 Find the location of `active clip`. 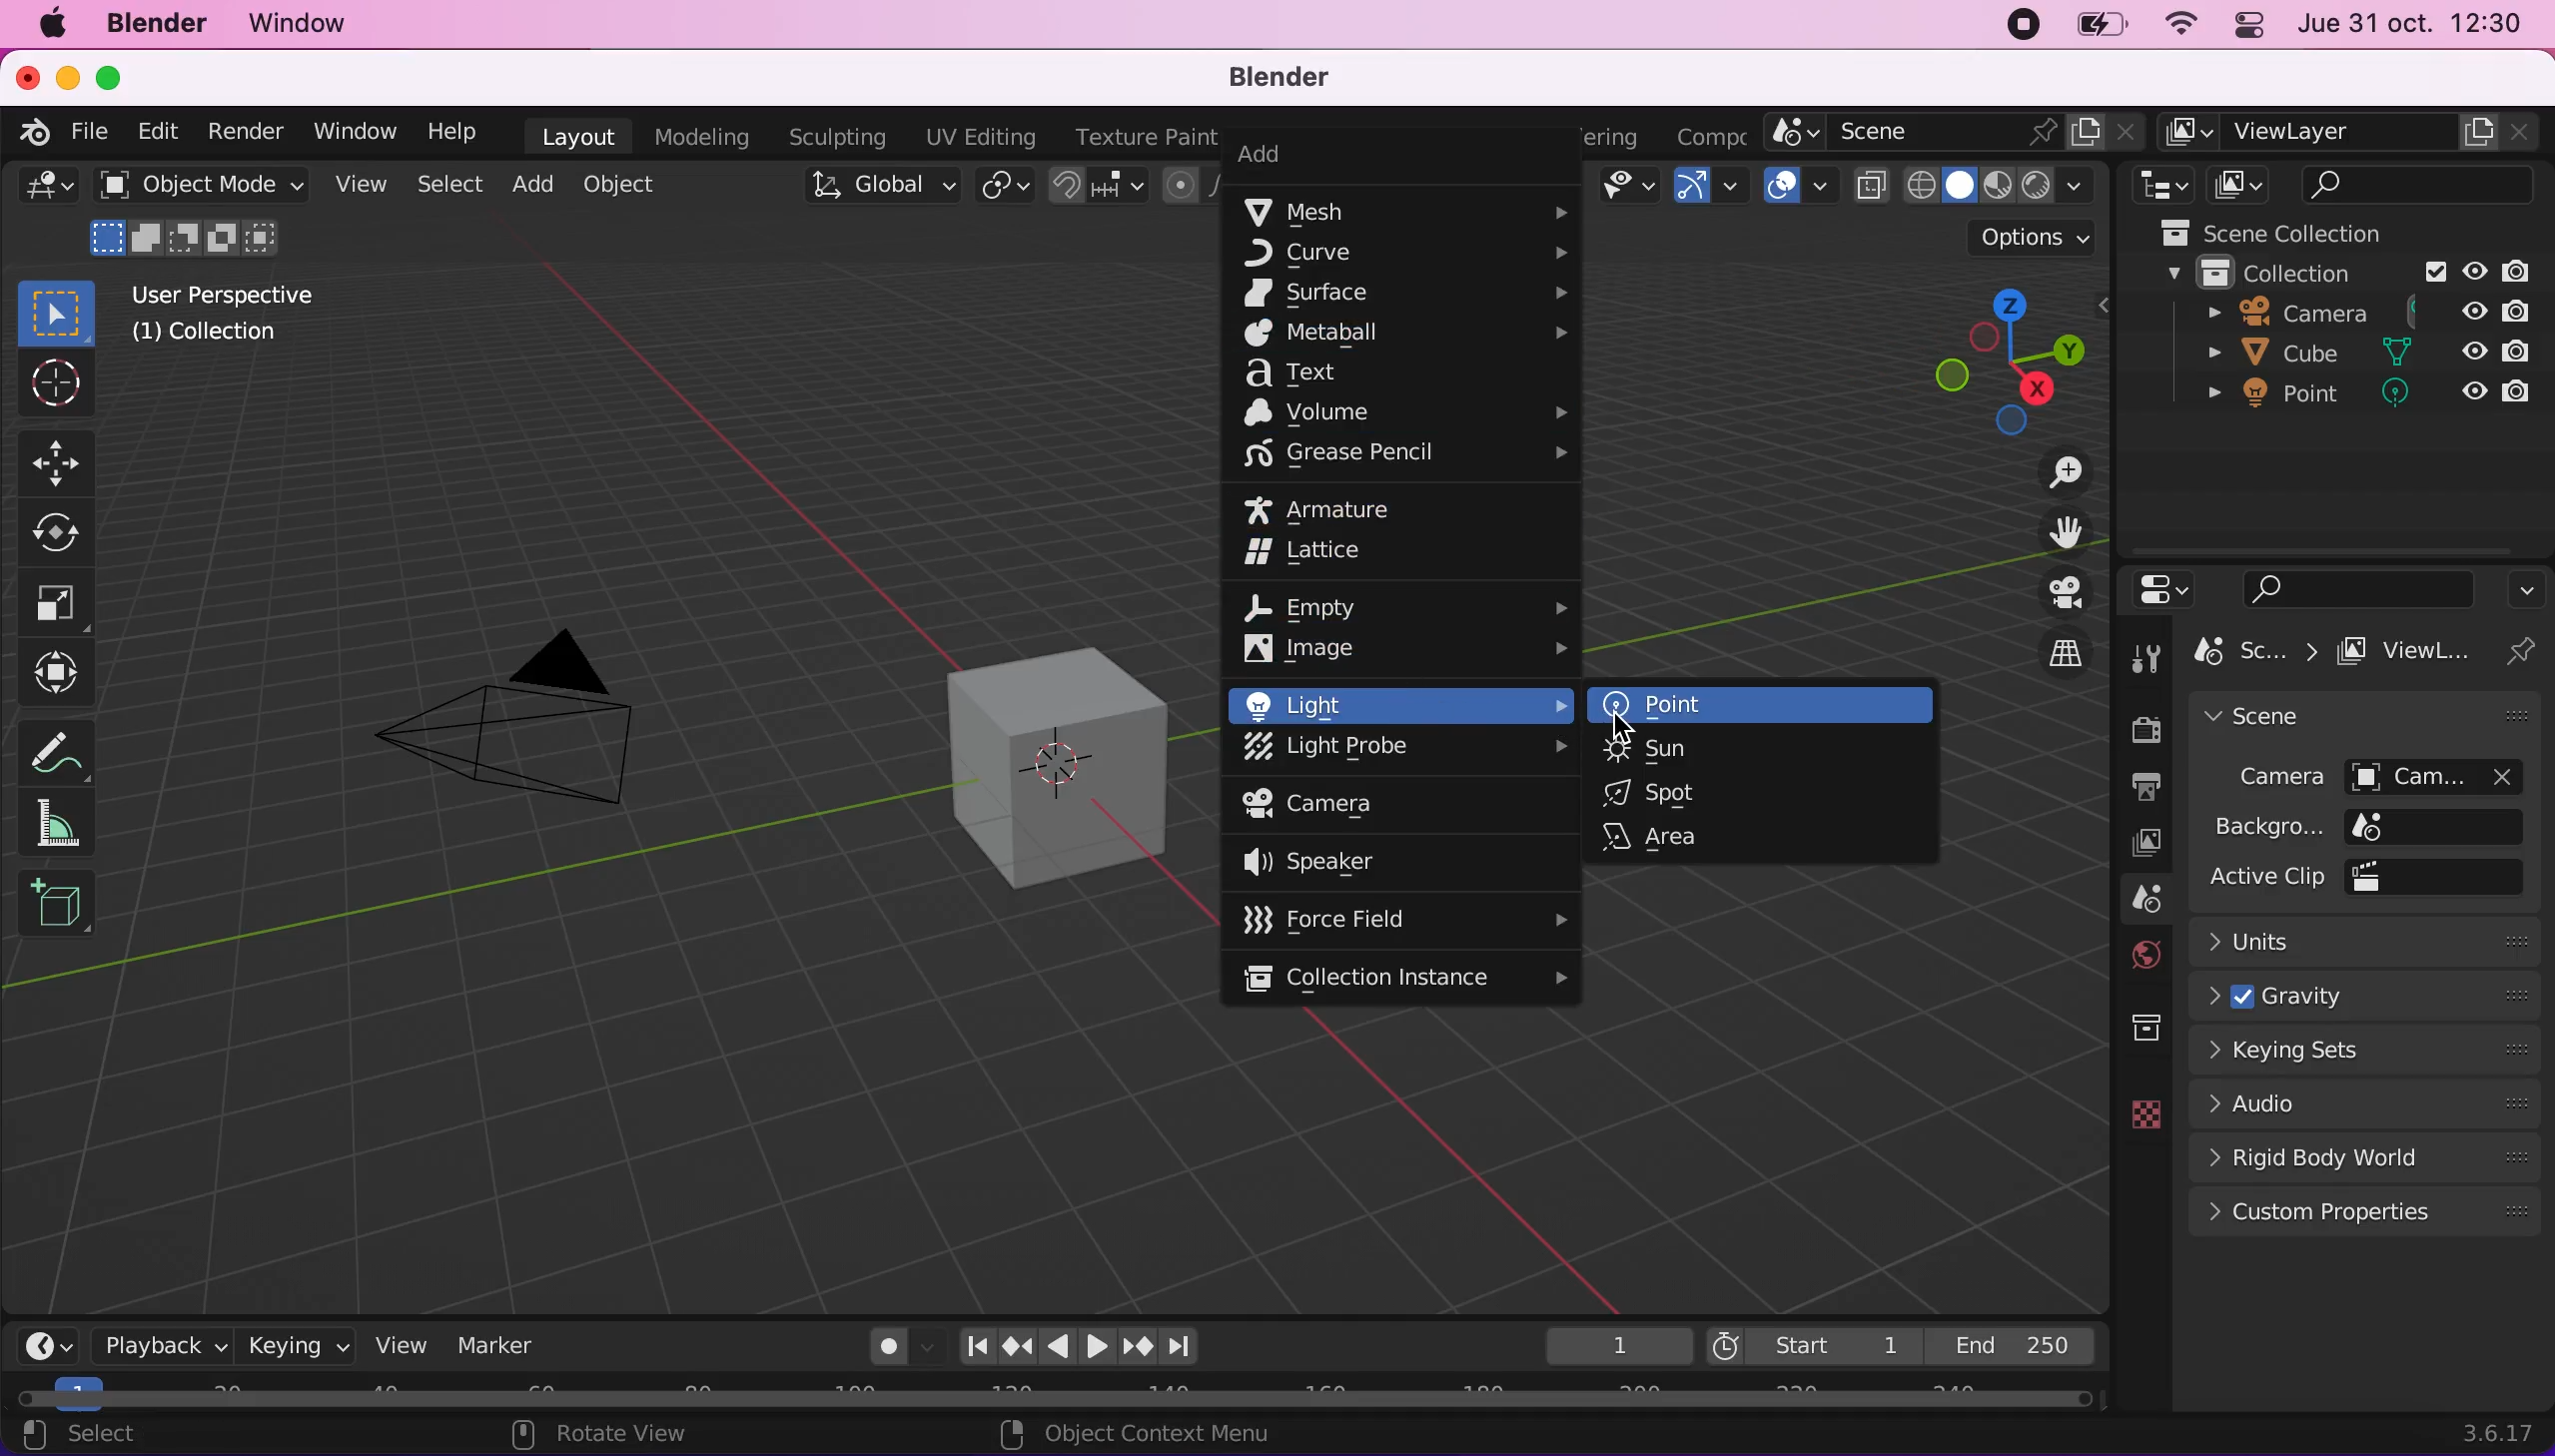

active clip is located at coordinates (2264, 877).